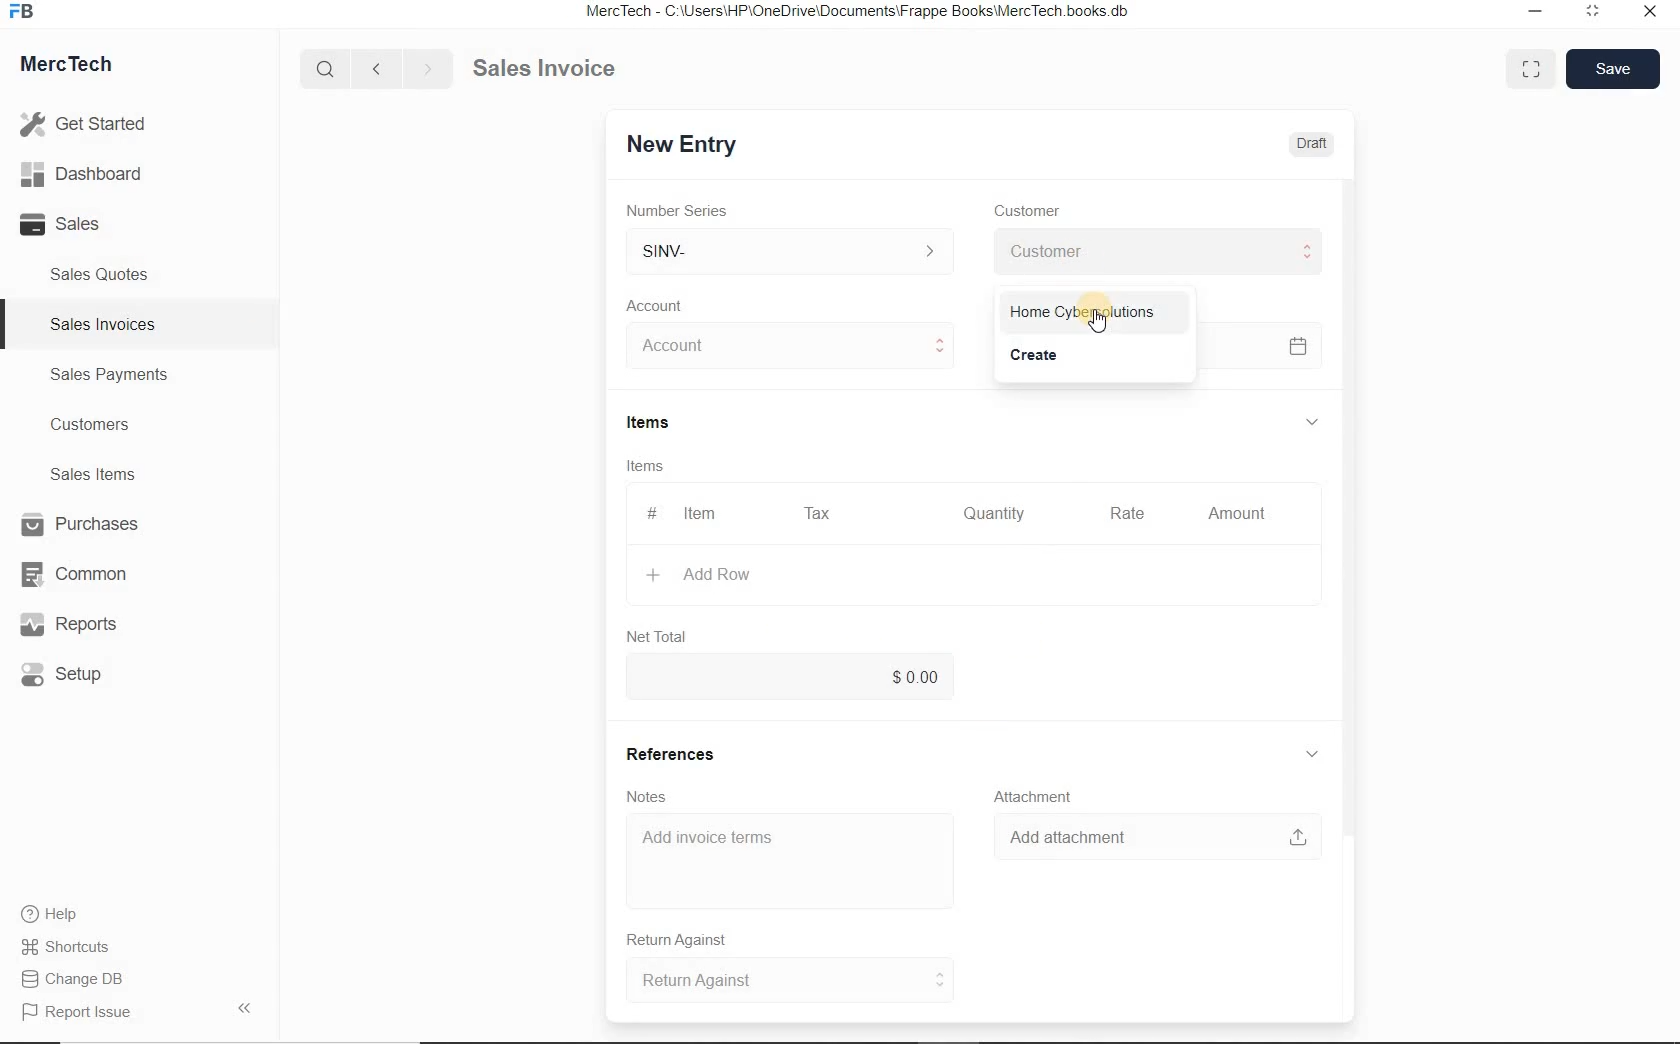 Image resolution: width=1680 pixels, height=1044 pixels. Describe the element at coordinates (1526, 67) in the screenshot. I see `Toggle between form and full width` at that location.